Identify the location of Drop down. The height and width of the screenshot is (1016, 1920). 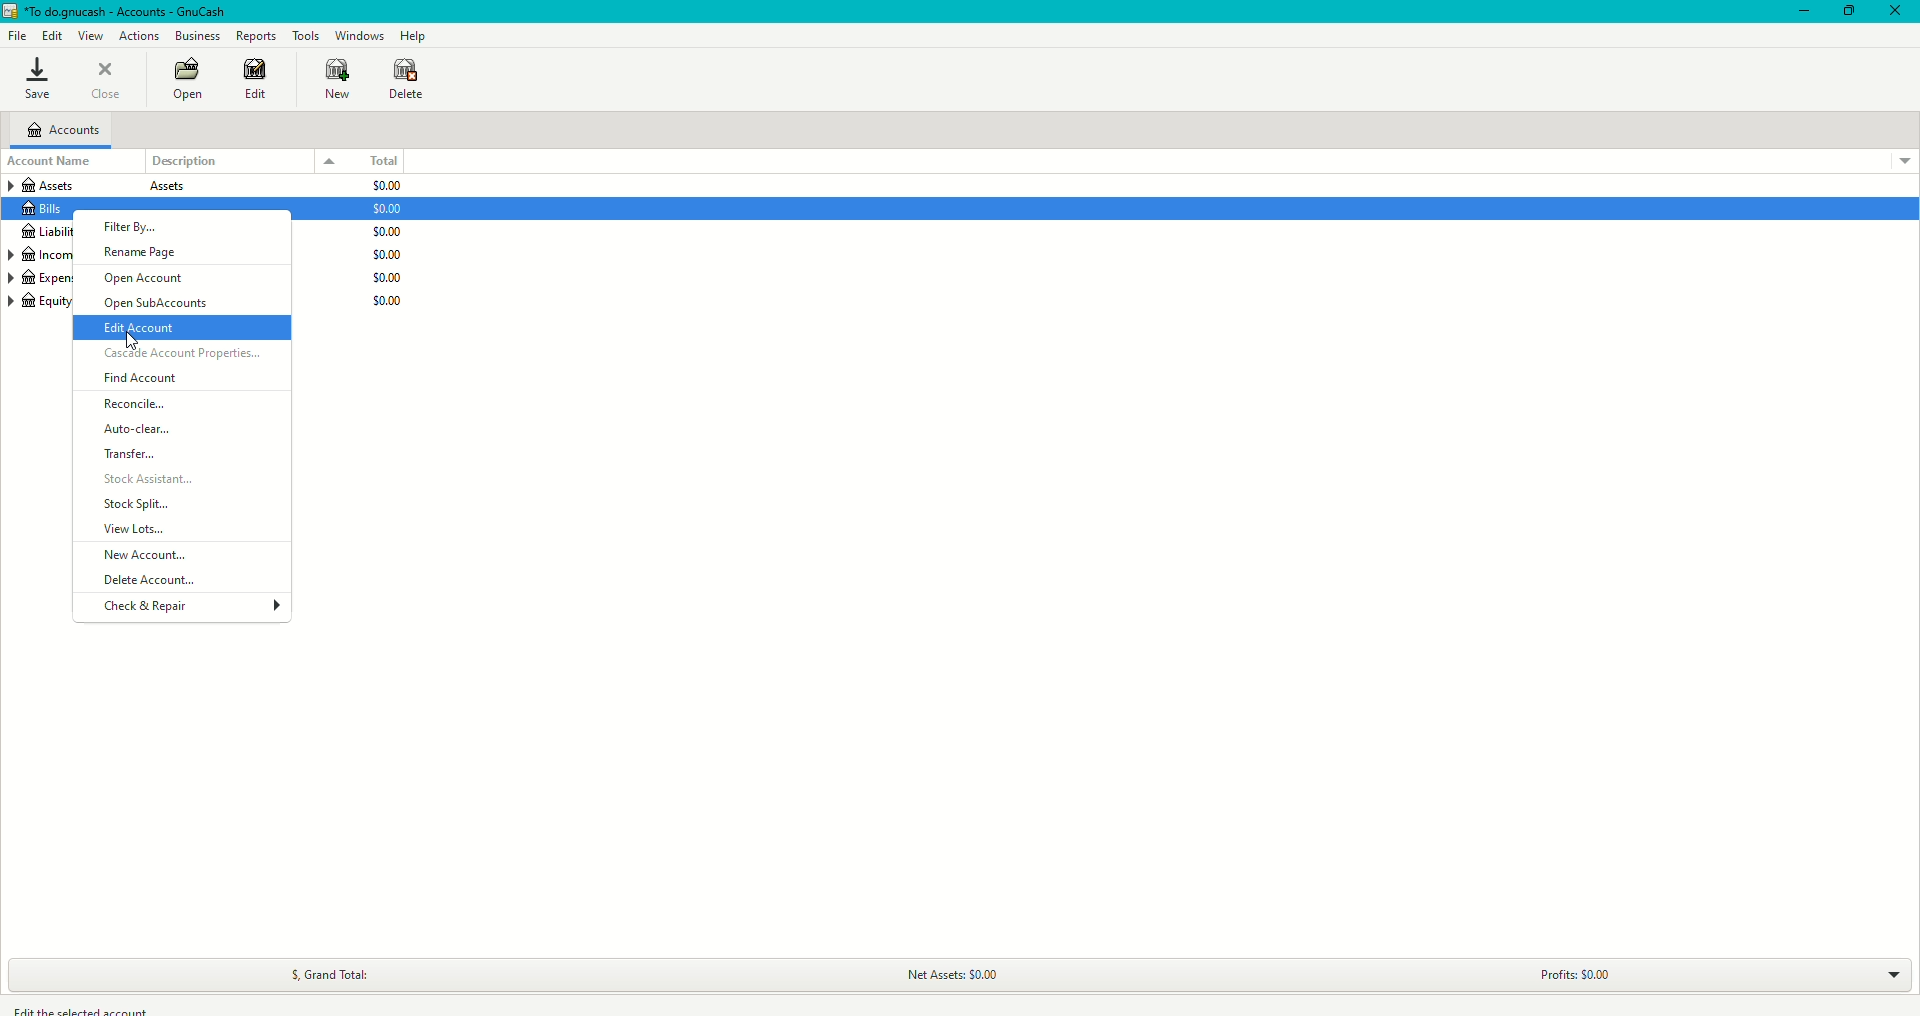
(1893, 976).